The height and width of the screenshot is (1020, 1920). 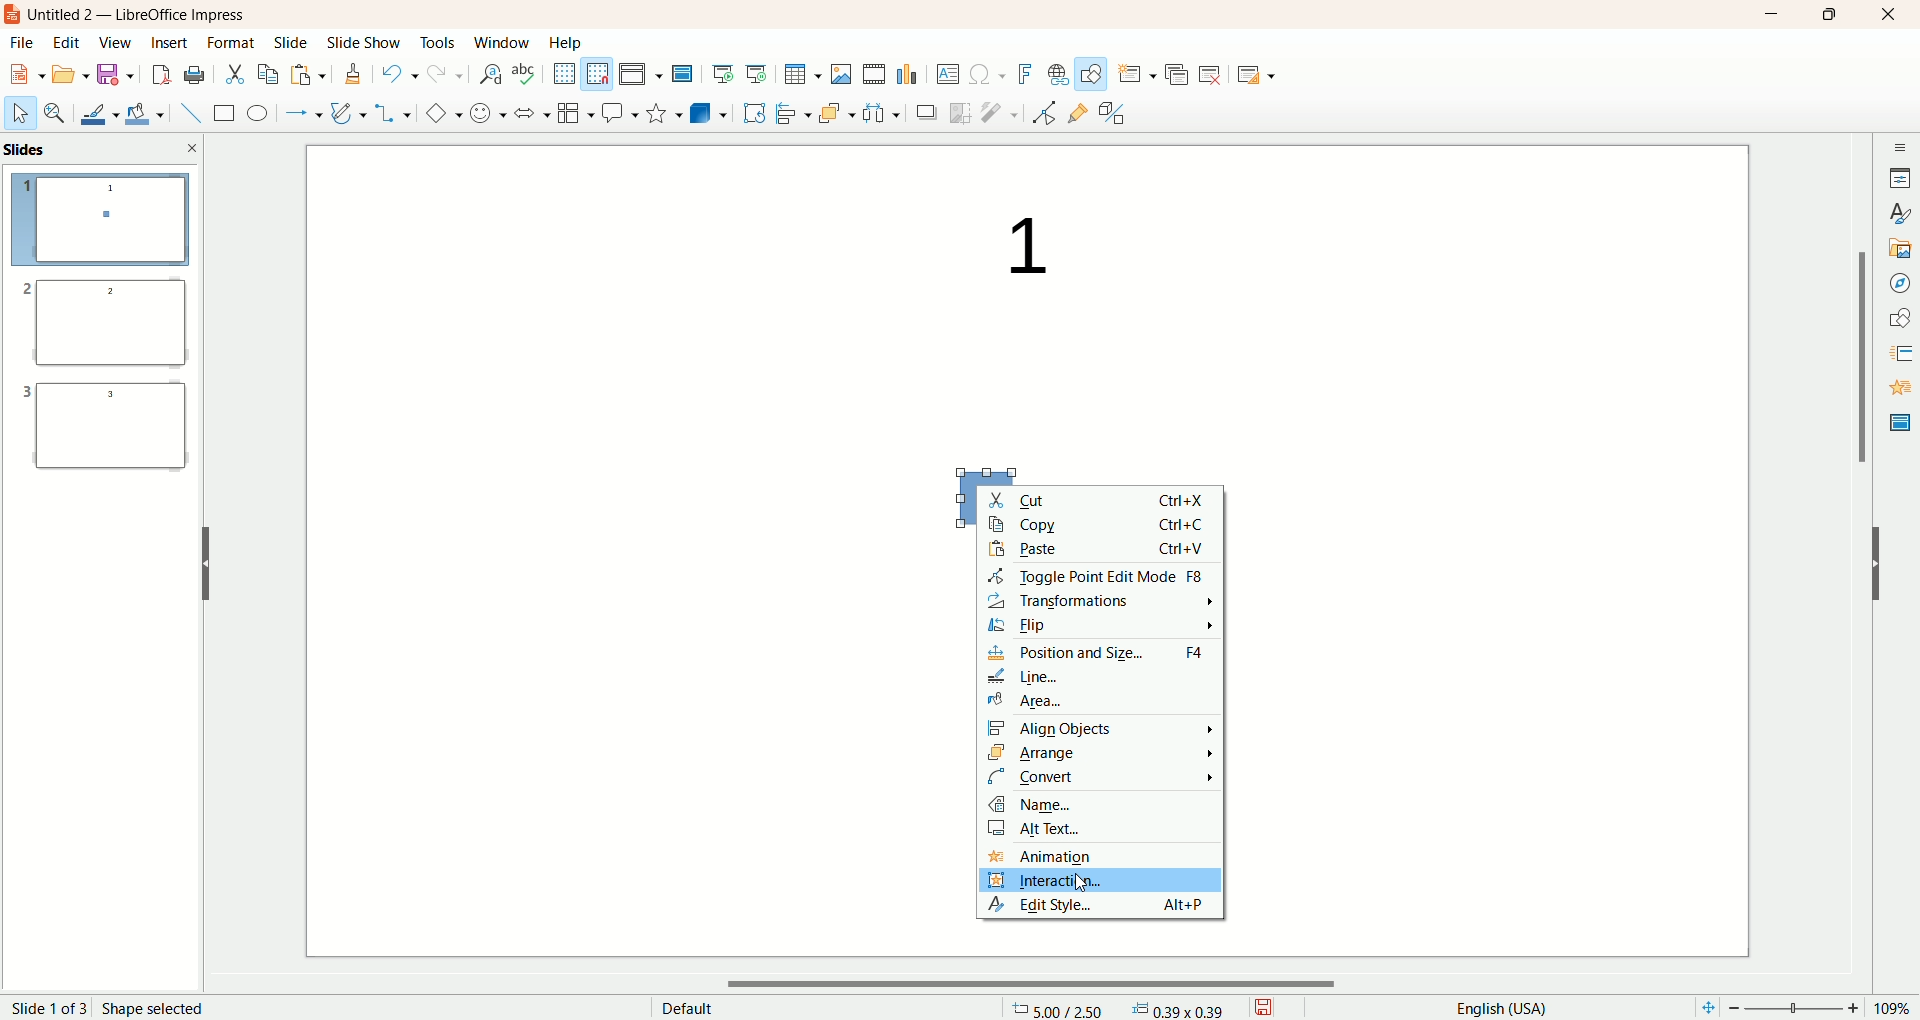 I want to click on ctrl+c, so click(x=1186, y=525).